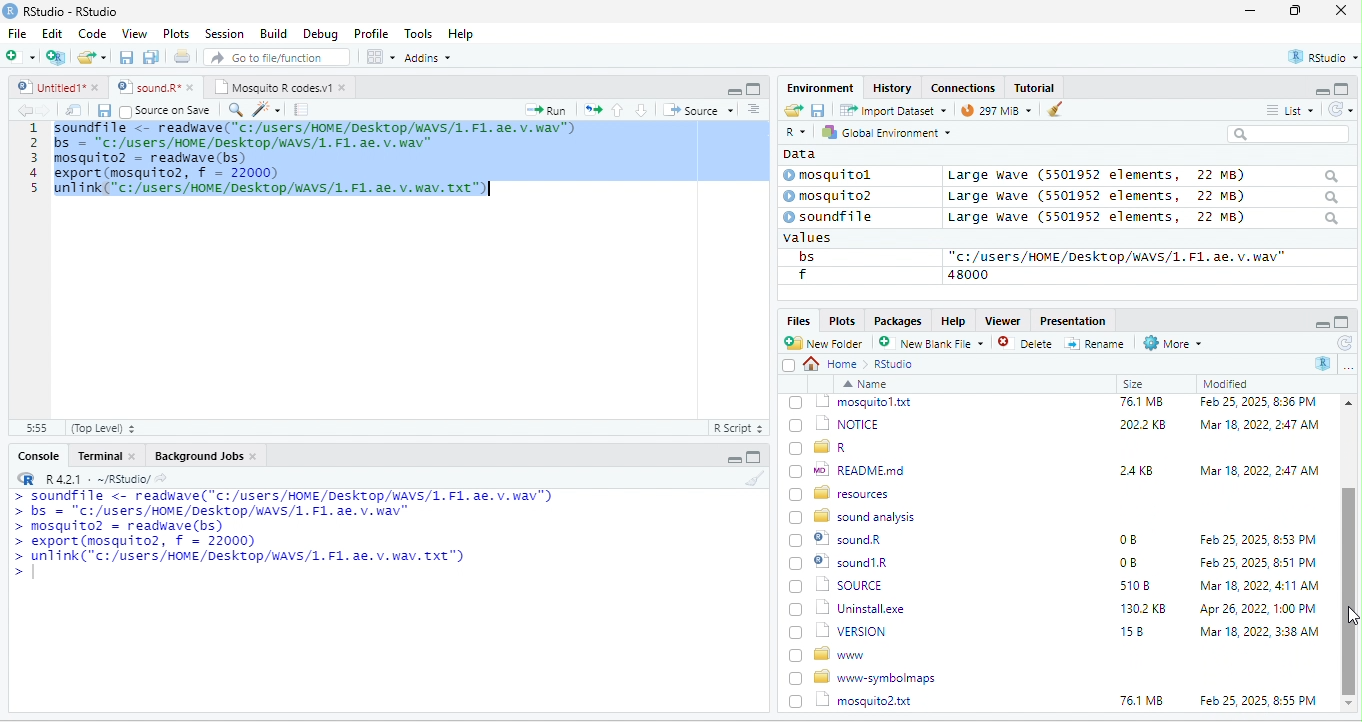  Describe the element at coordinates (235, 108) in the screenshot. I see `search` at that location.